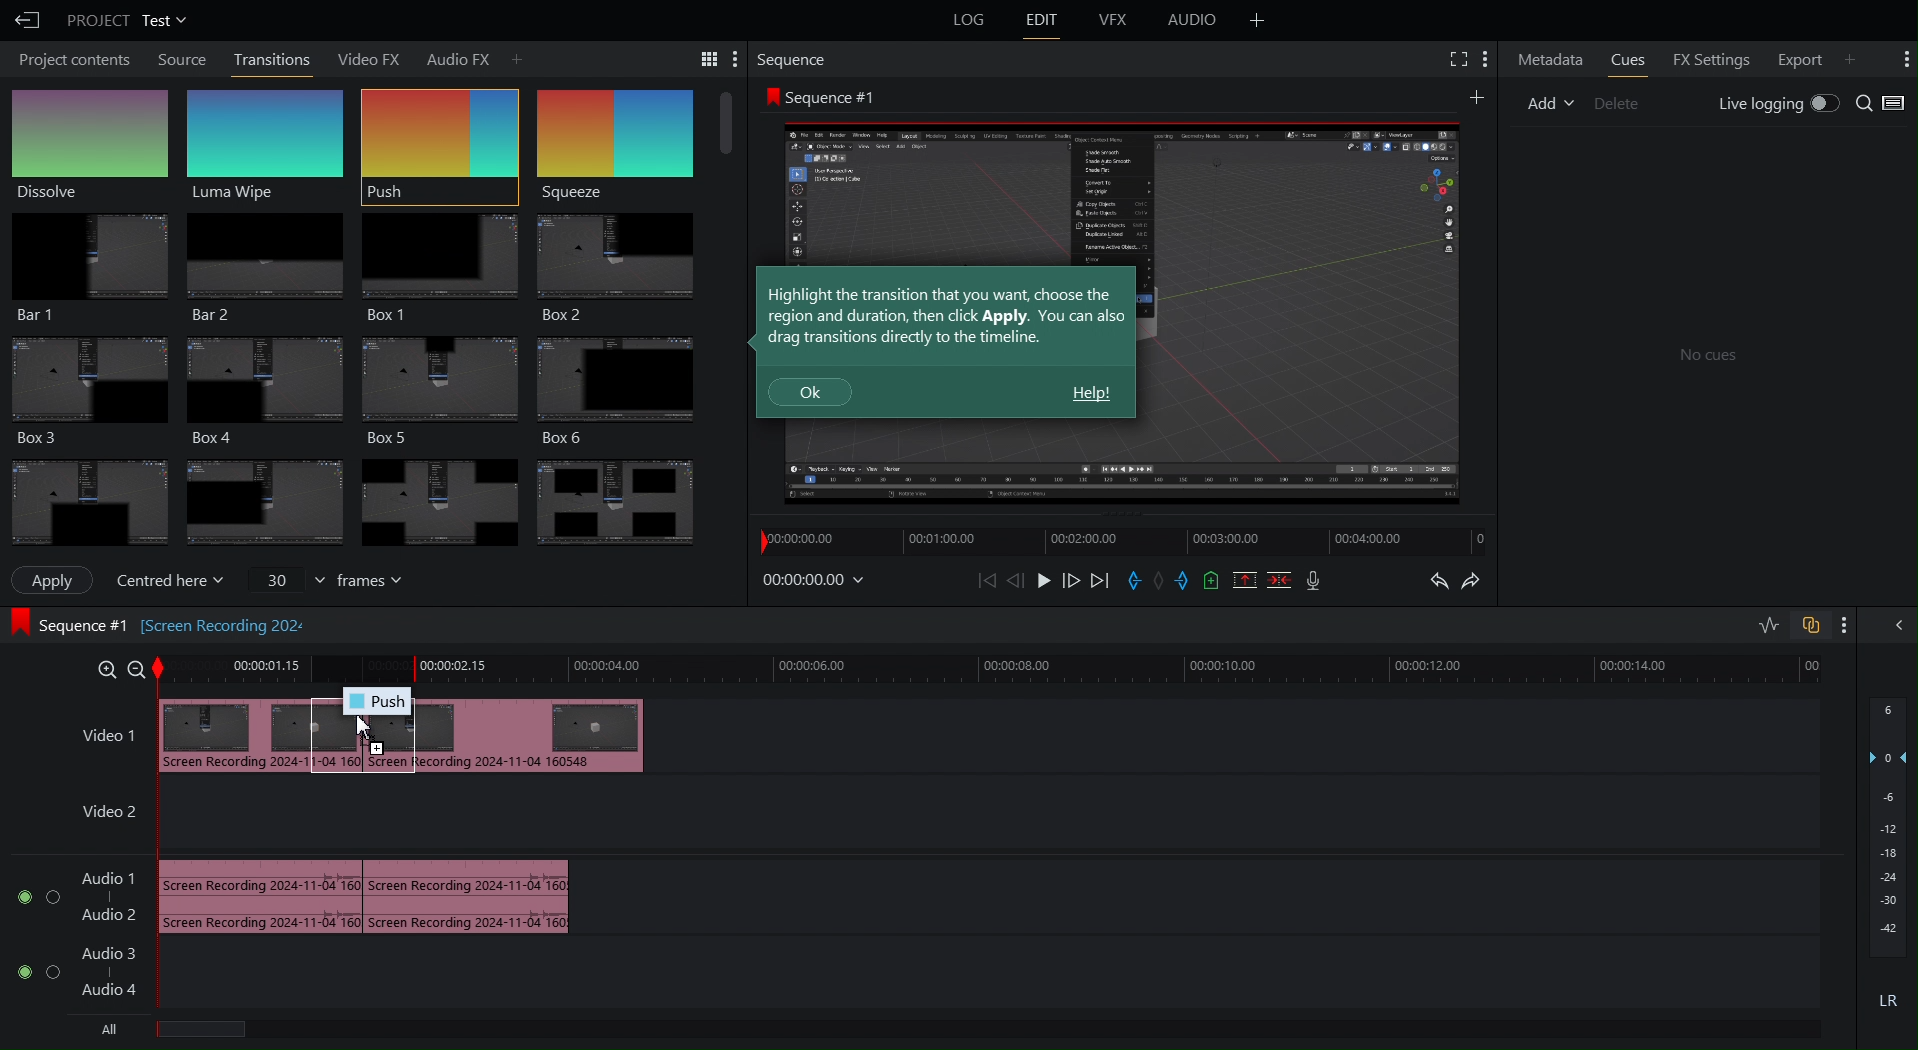  What do you see at coordinates (1243, 579) in the screenshot?
I see `Remove Selected Part` at bounding box center [1243, 579].